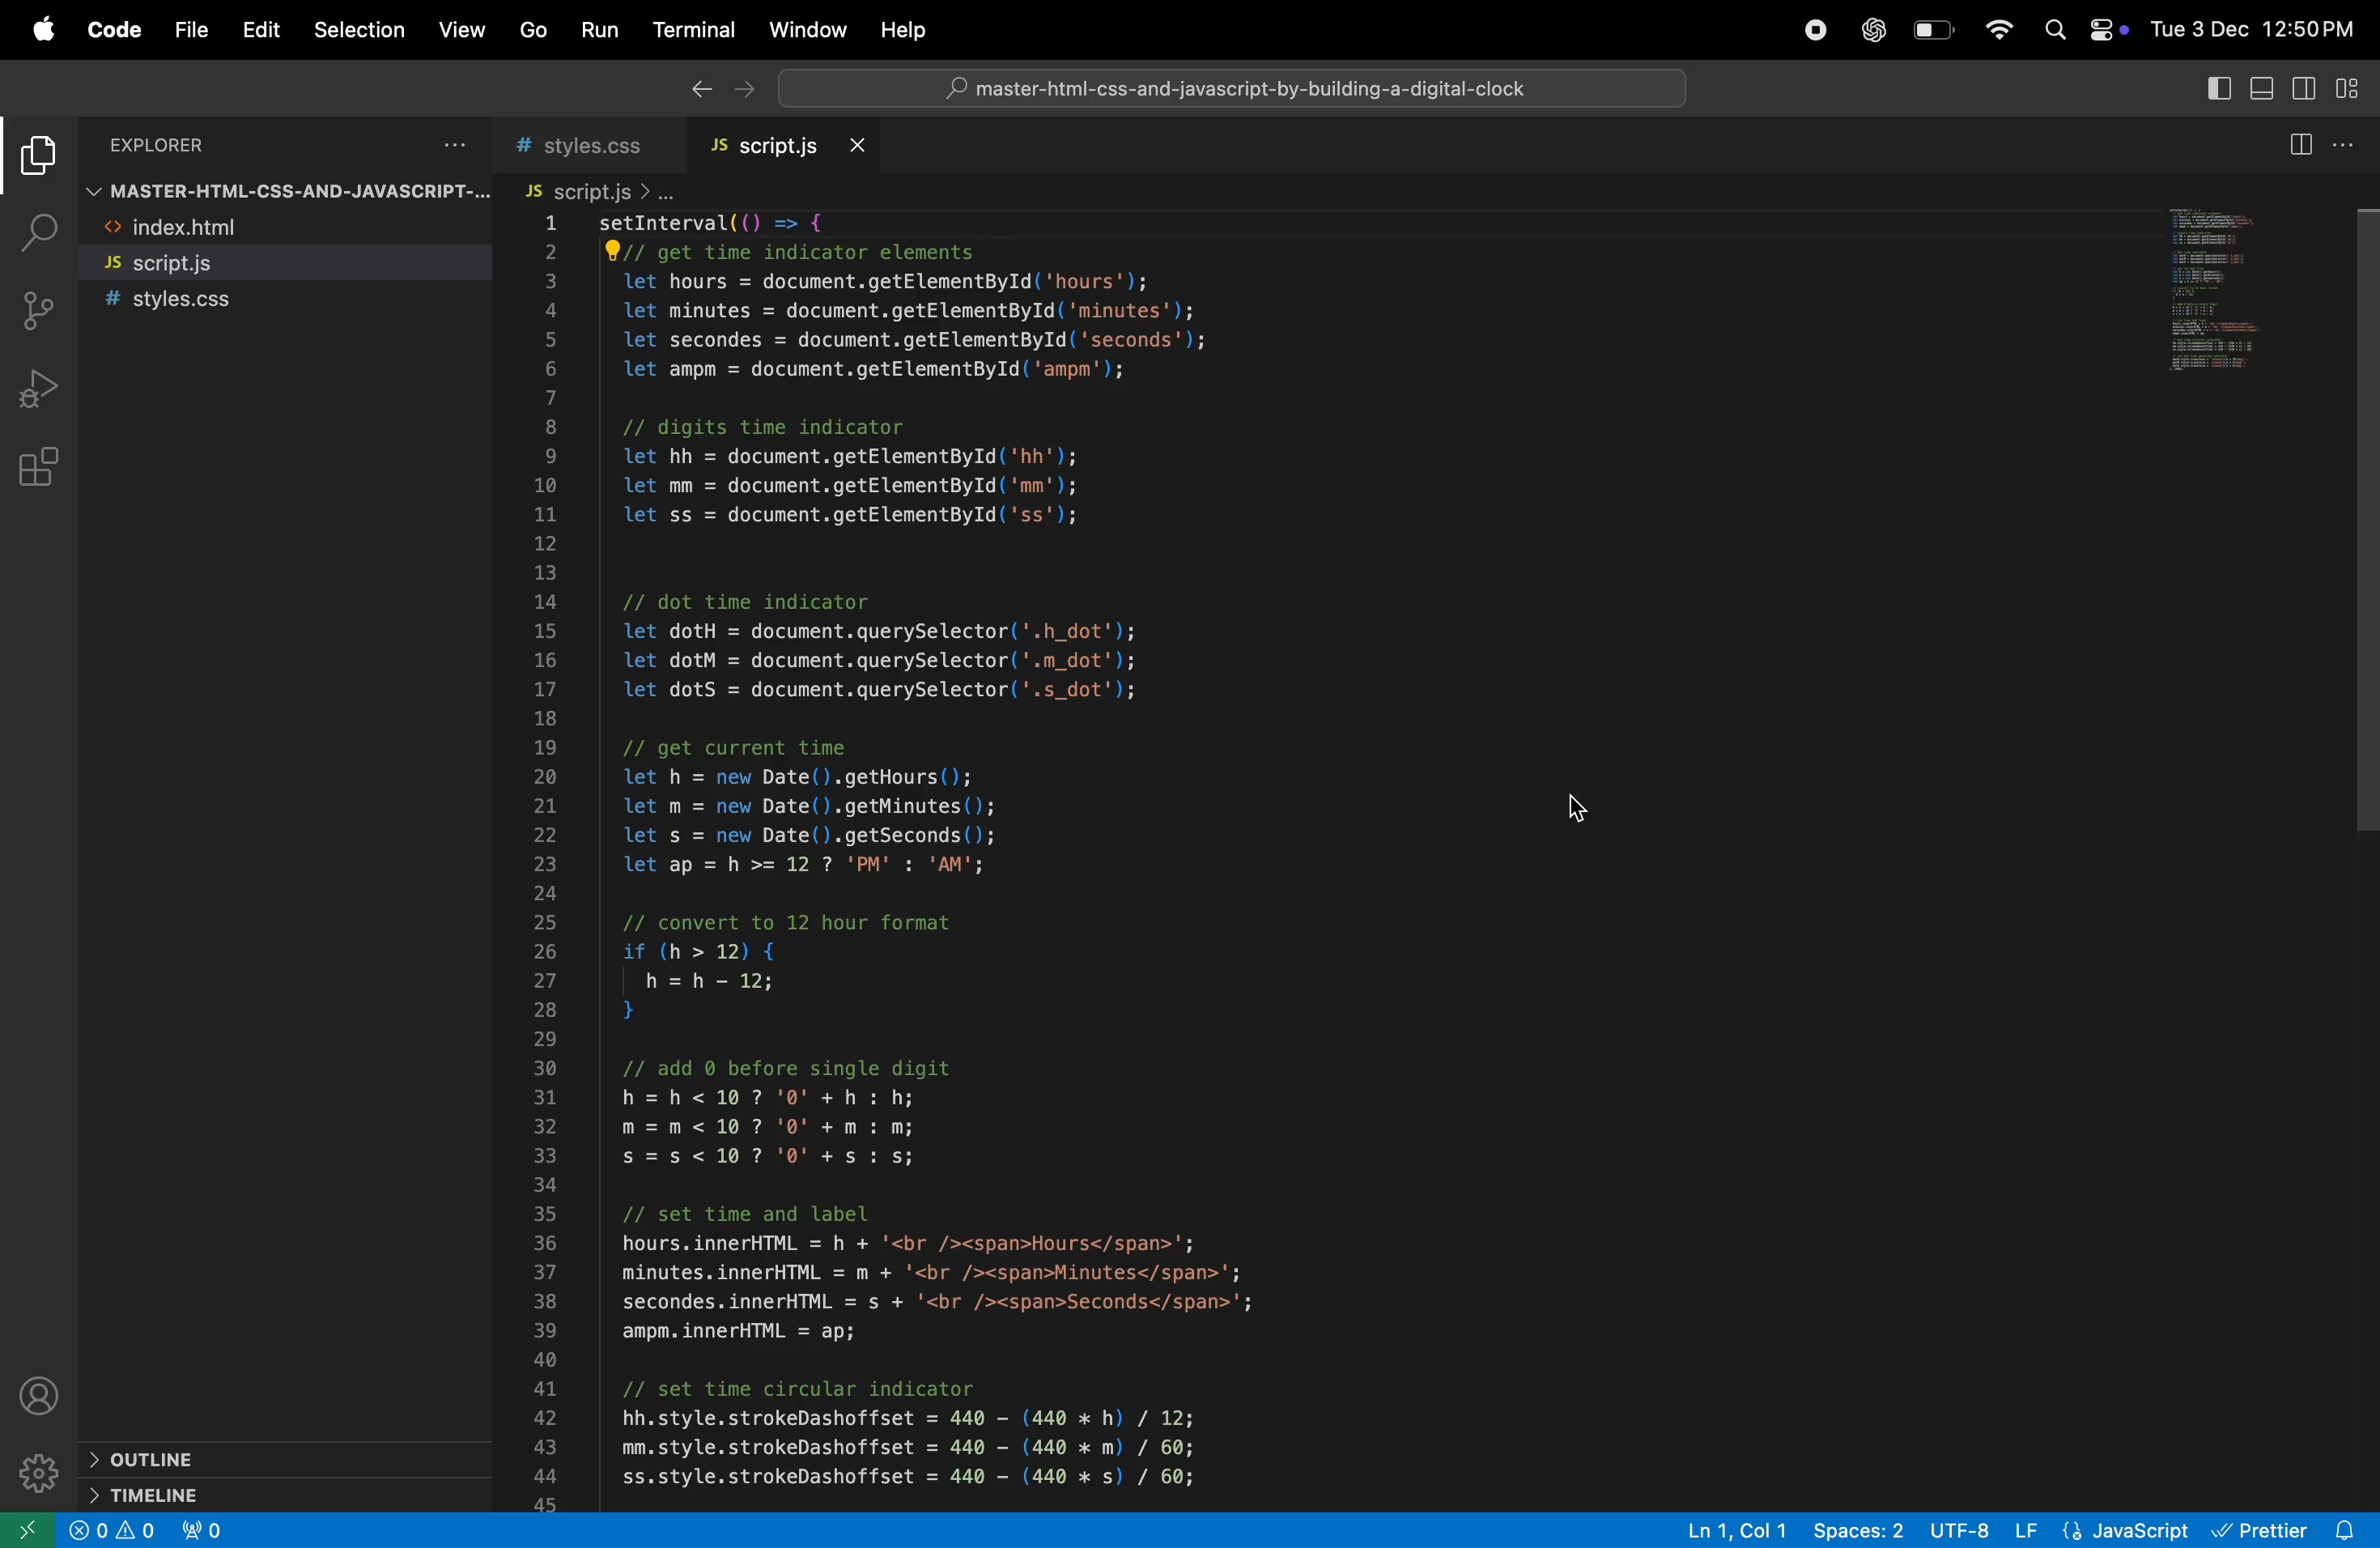  I want to click on terminal, so click(692, 29).